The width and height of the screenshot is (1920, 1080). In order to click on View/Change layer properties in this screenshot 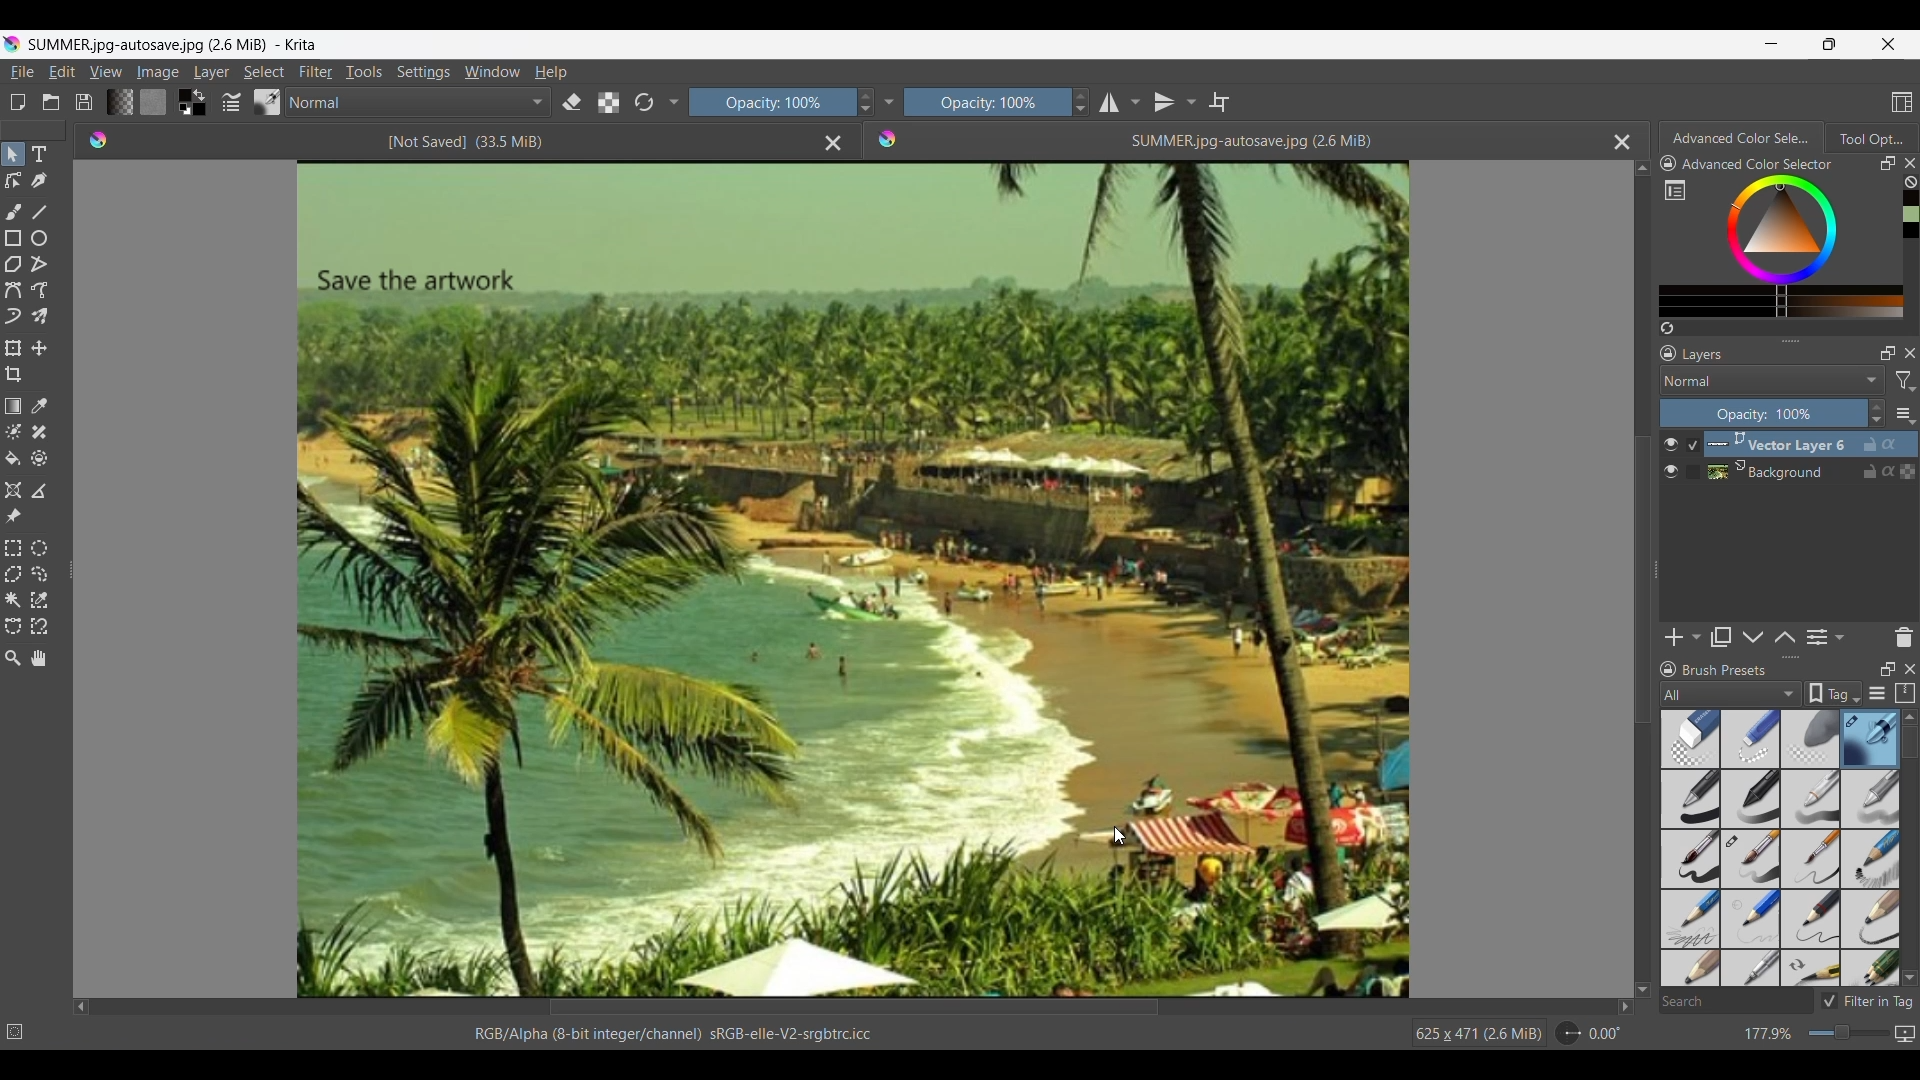, I will do `click(1825, 637)`.